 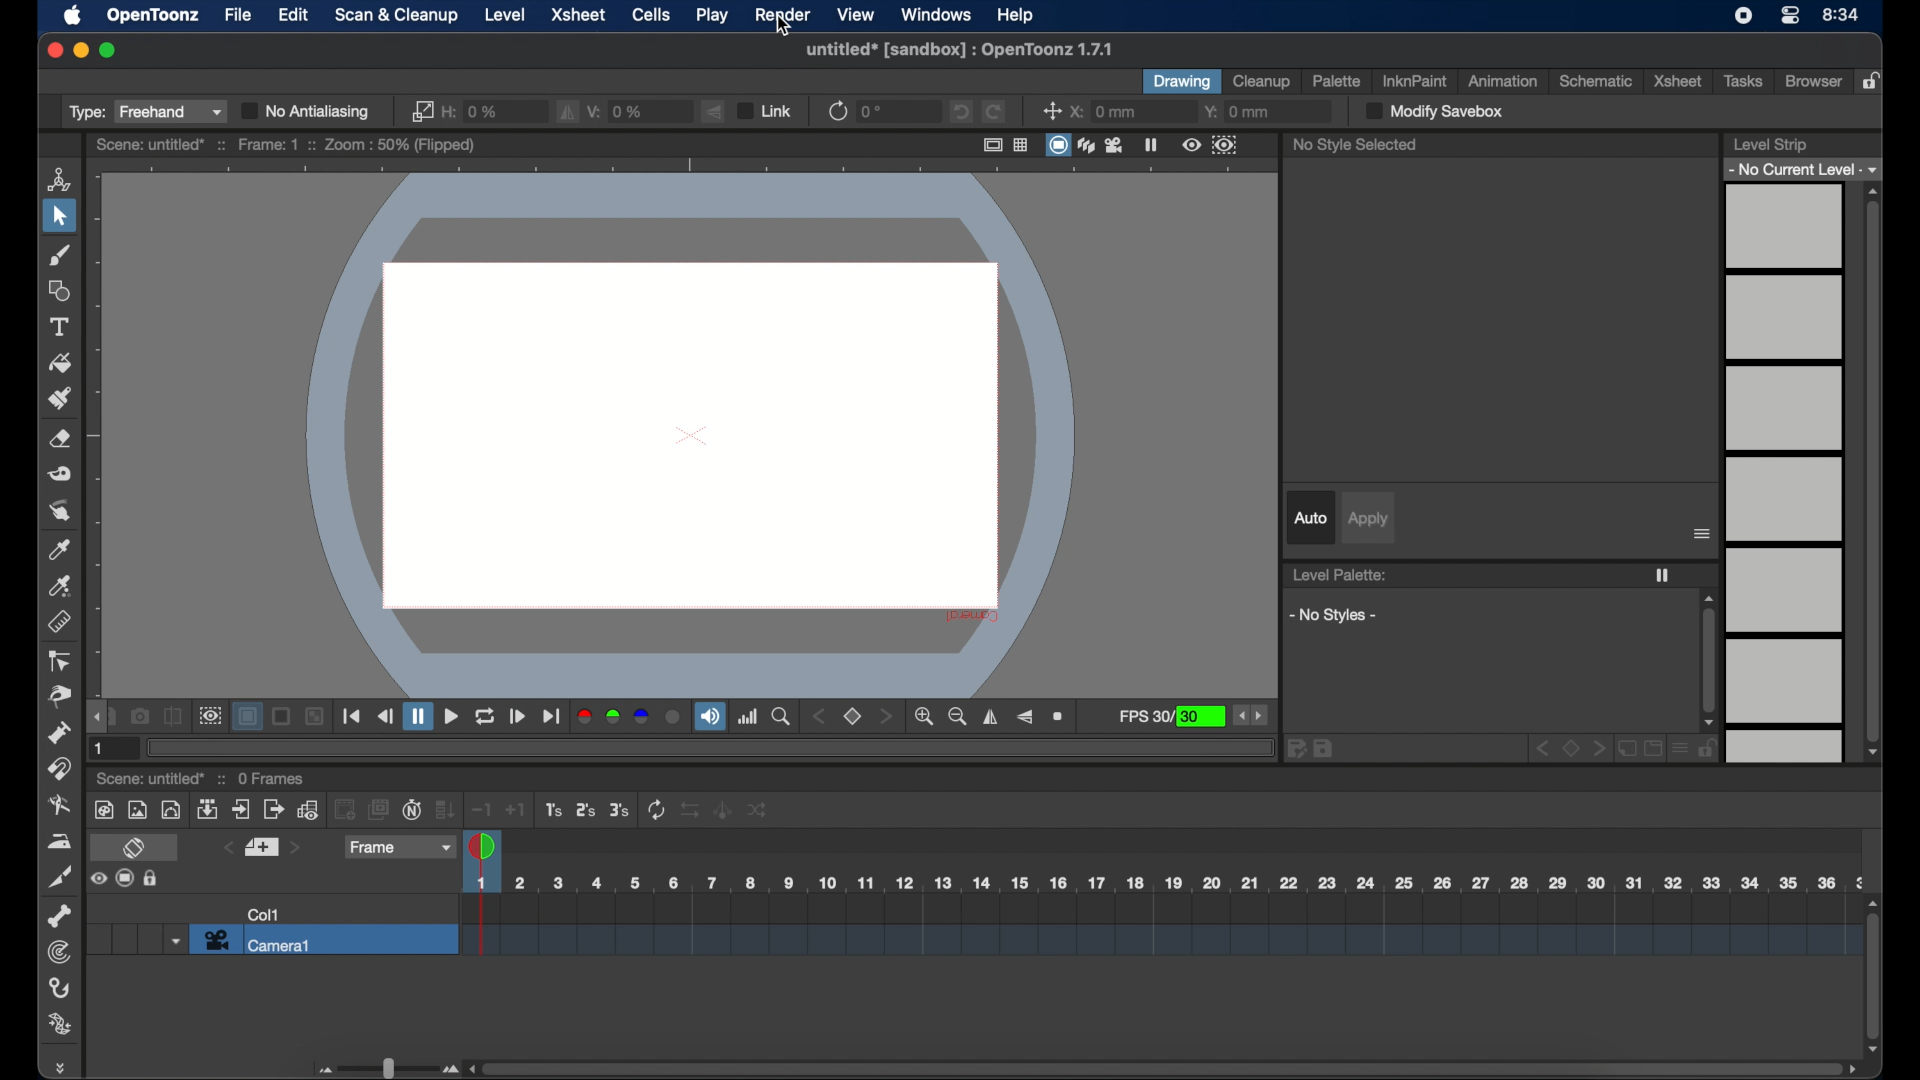 What do you see at coordinates (764, 110) in the screenshot?
I see `link` at bounding box center [764, 110].